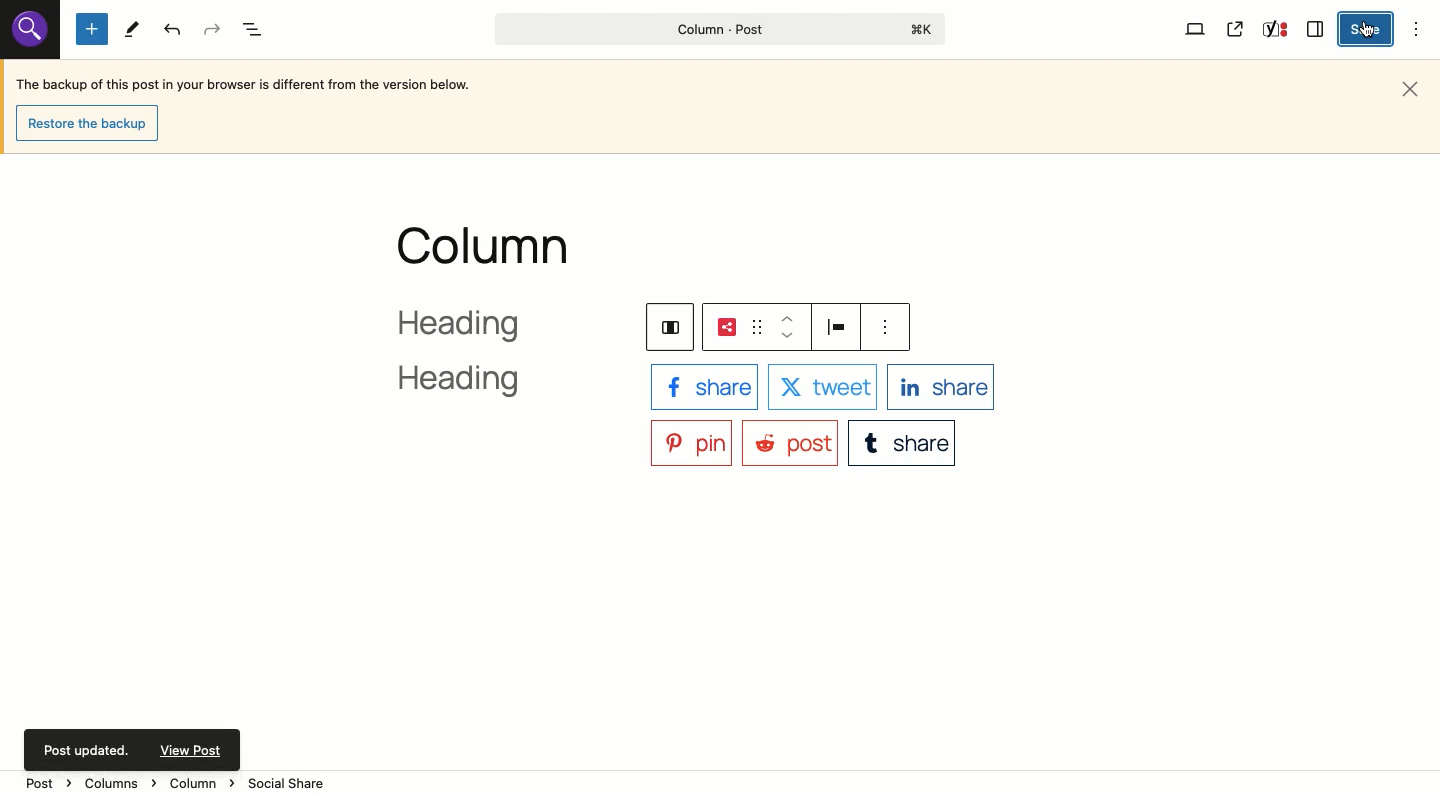  I want to click on Save, so click(1368, 30).